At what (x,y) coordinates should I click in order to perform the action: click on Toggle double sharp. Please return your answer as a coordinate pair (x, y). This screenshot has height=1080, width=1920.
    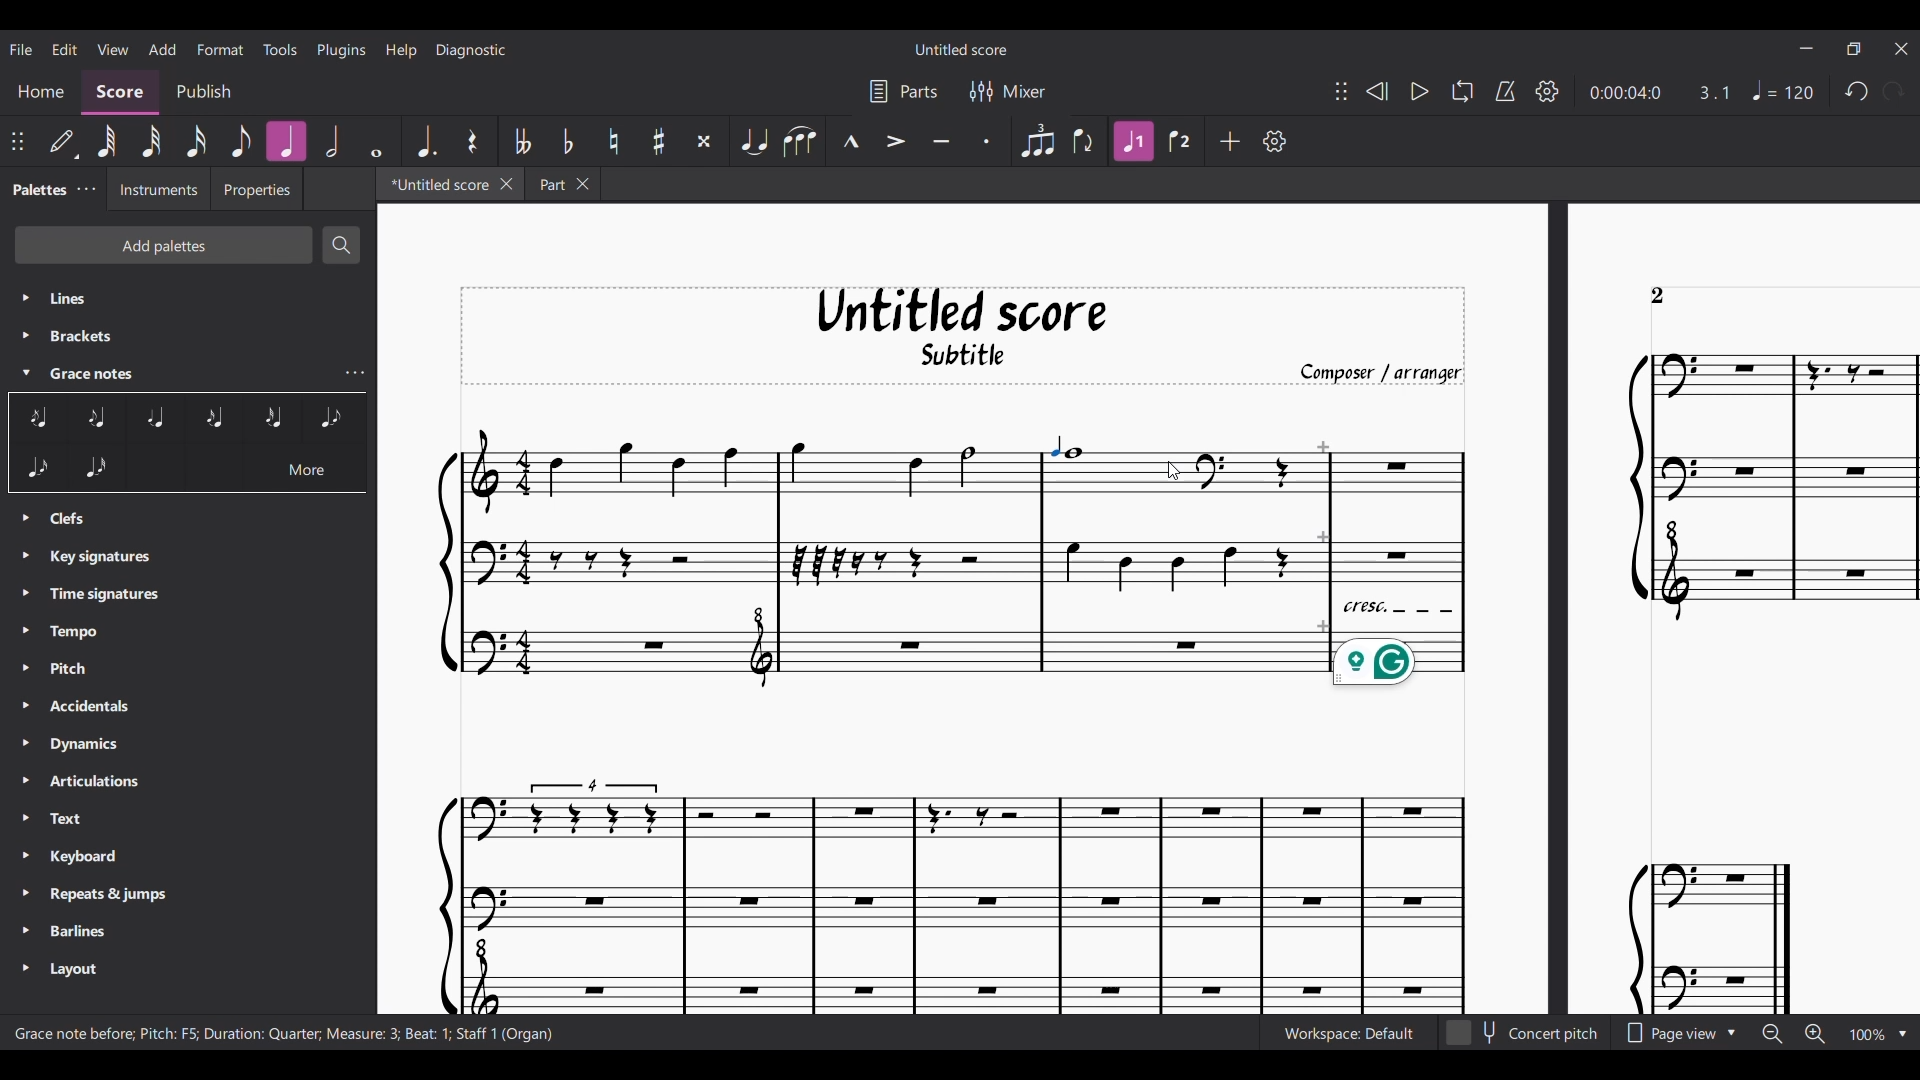
    Looking at the image, I should click on (704, 142).